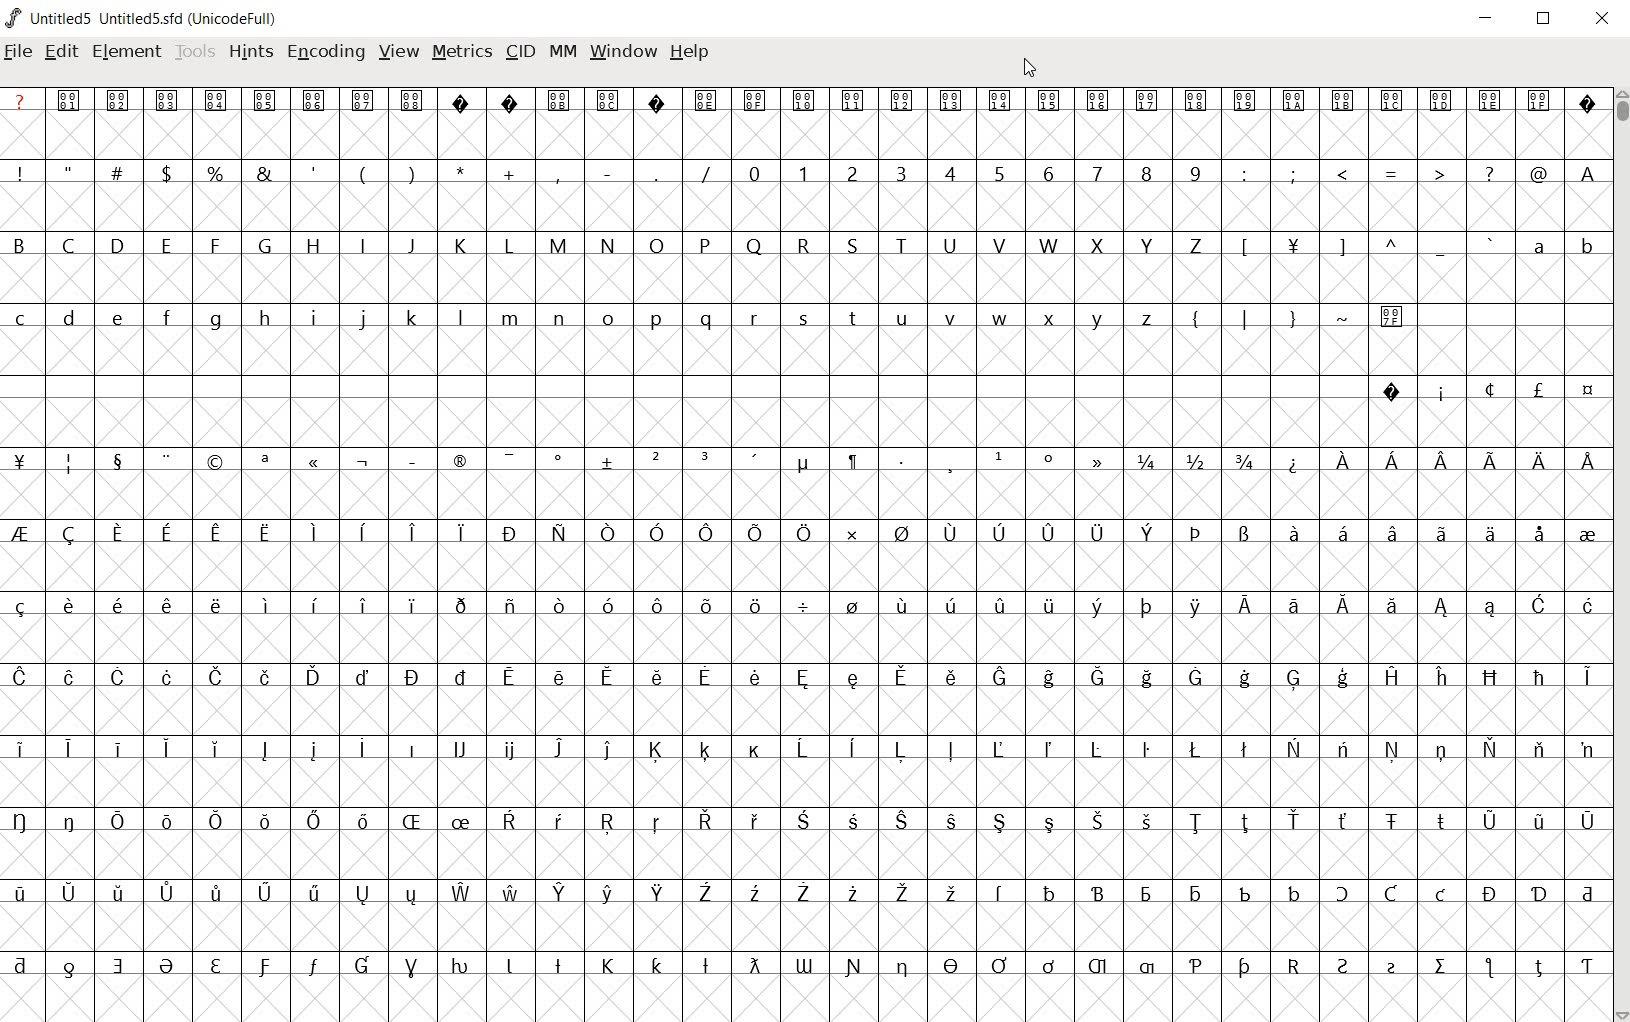 This screenshot has width=1630, height=1022. I want to click on Symbol, so click(654, 679).